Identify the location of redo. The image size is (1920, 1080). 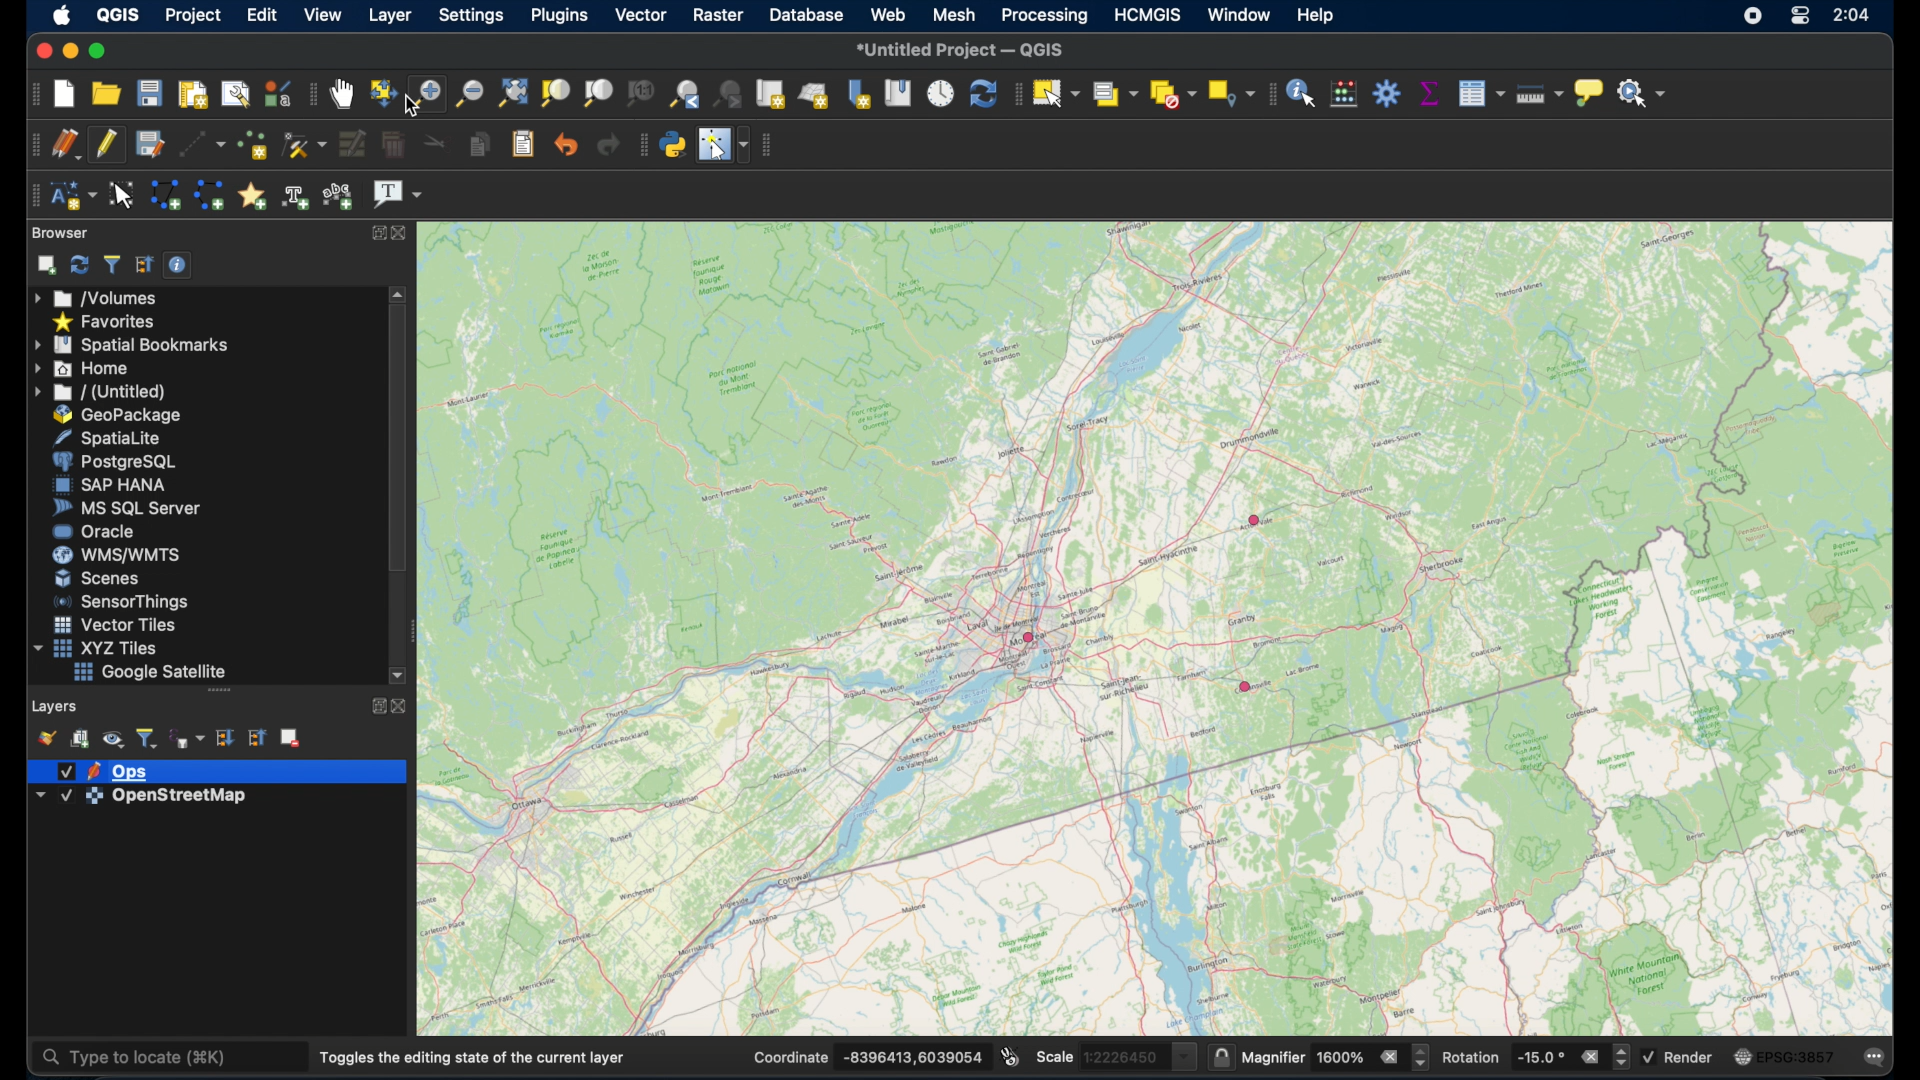
(605, 145).